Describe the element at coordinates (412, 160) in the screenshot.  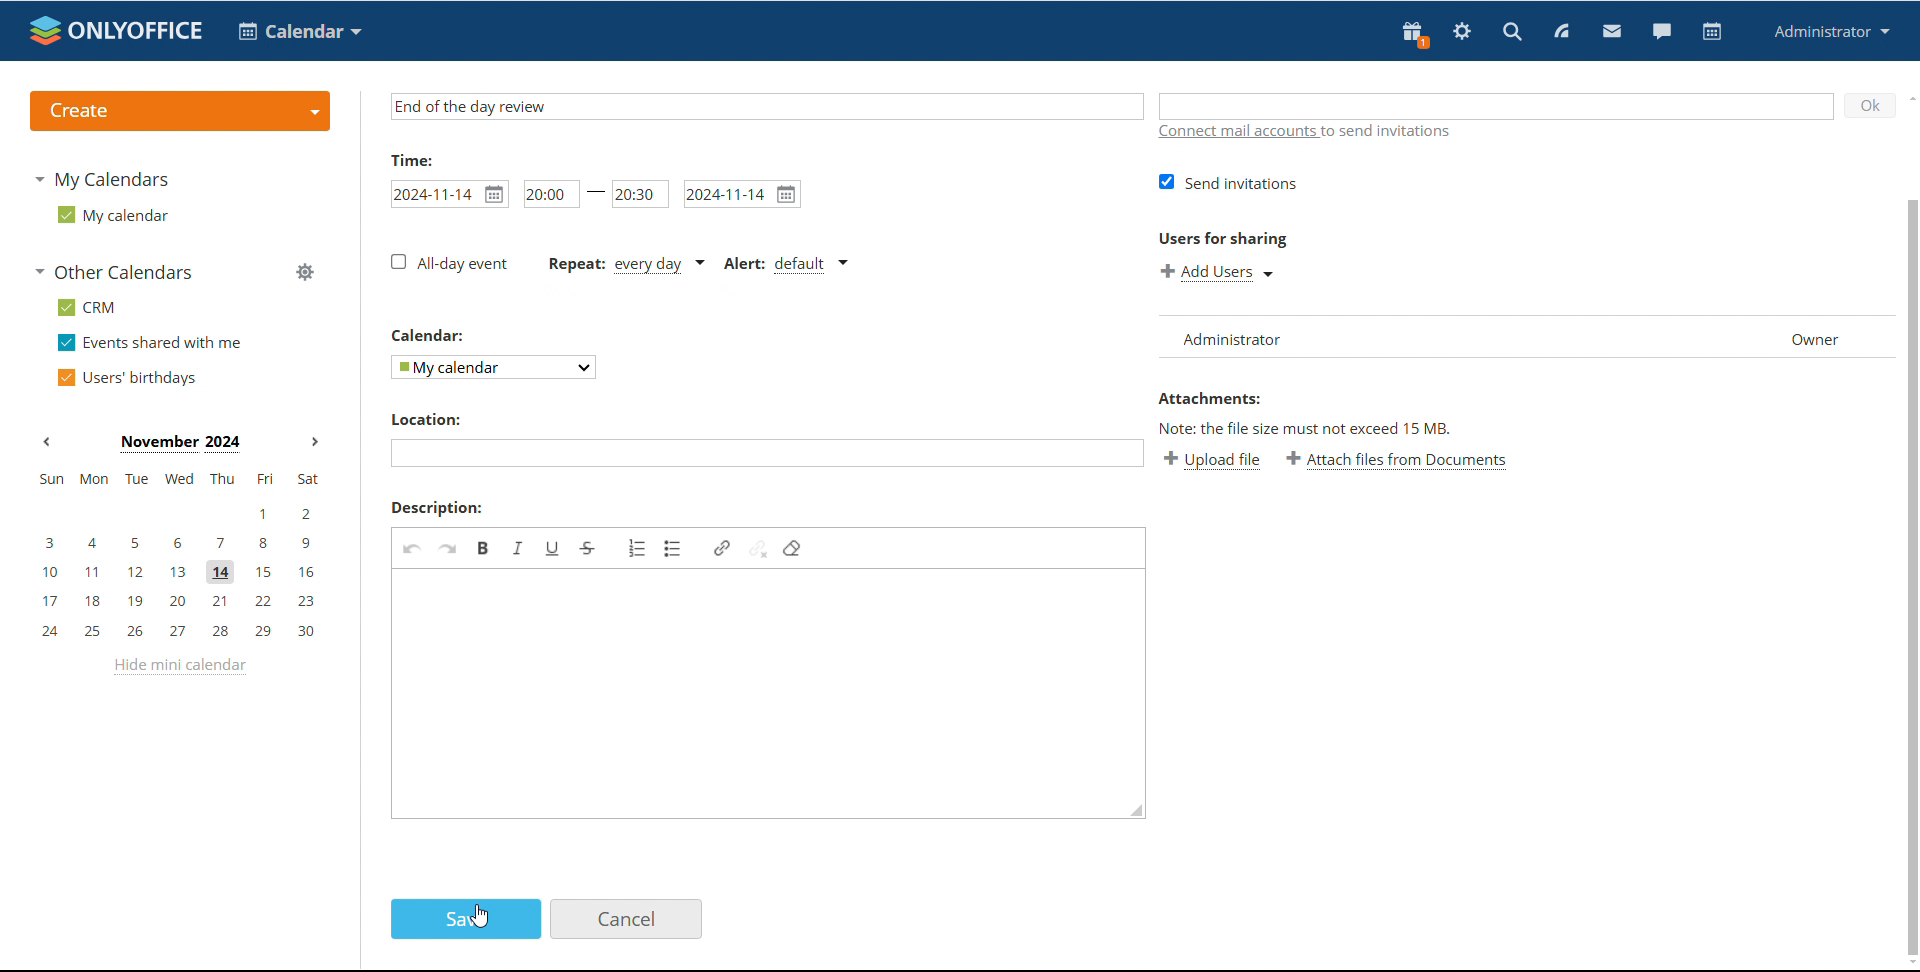
I see `time` at that location.